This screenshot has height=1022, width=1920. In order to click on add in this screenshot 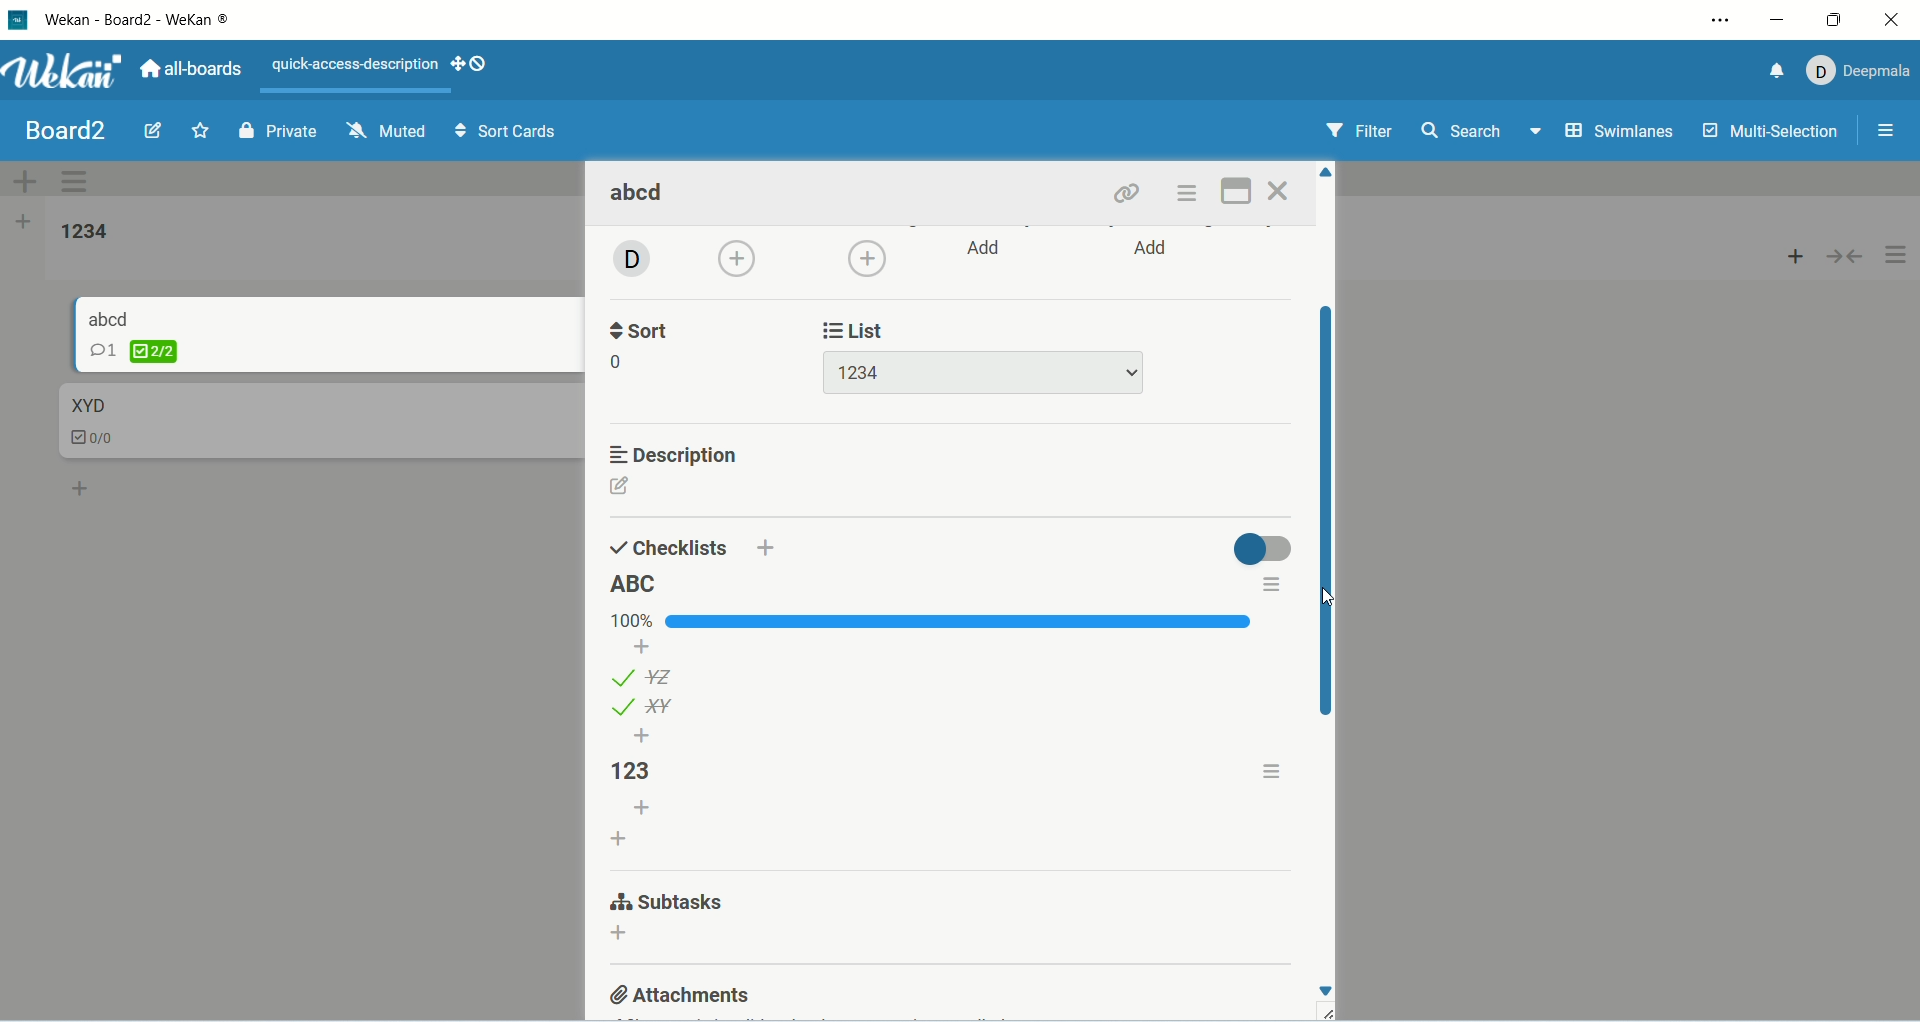, I will do `click(987, 248)`.